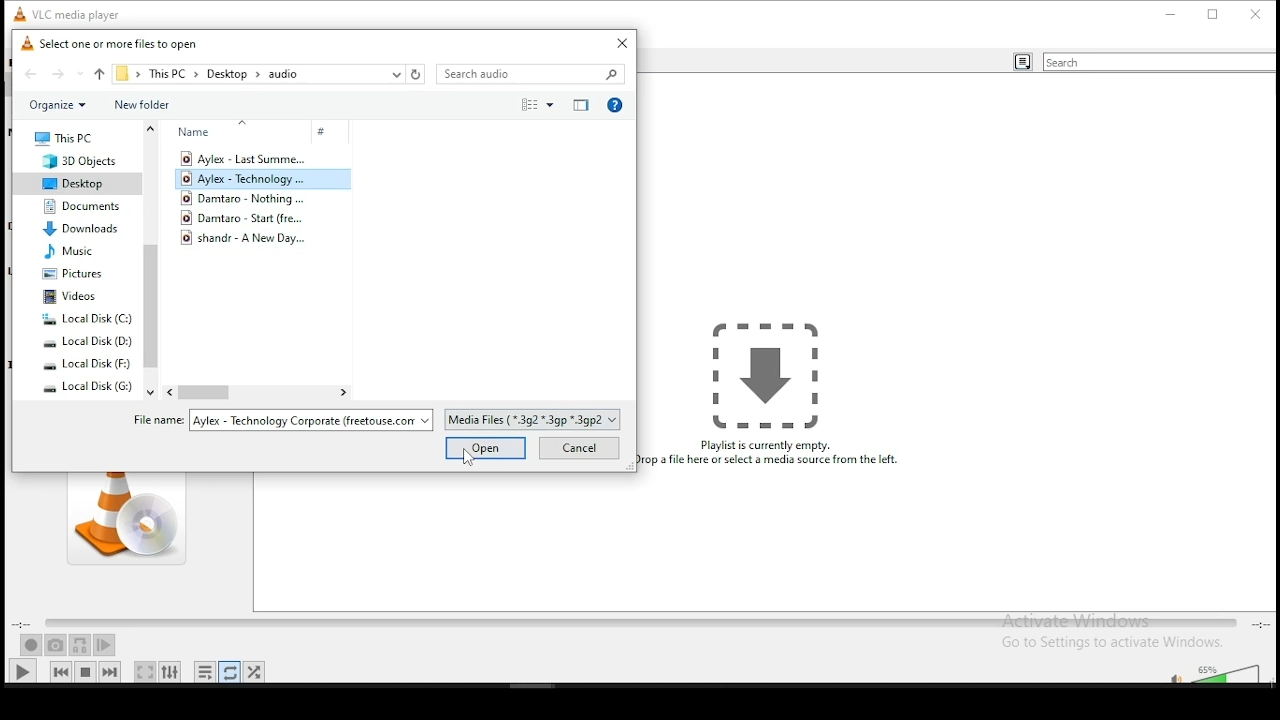 The height and width of the screenshot is (720, 1280). What do you see at coordinates (204, 672) in the screenshot?
I see `toggle playlist` at bounding box center [204, 672].